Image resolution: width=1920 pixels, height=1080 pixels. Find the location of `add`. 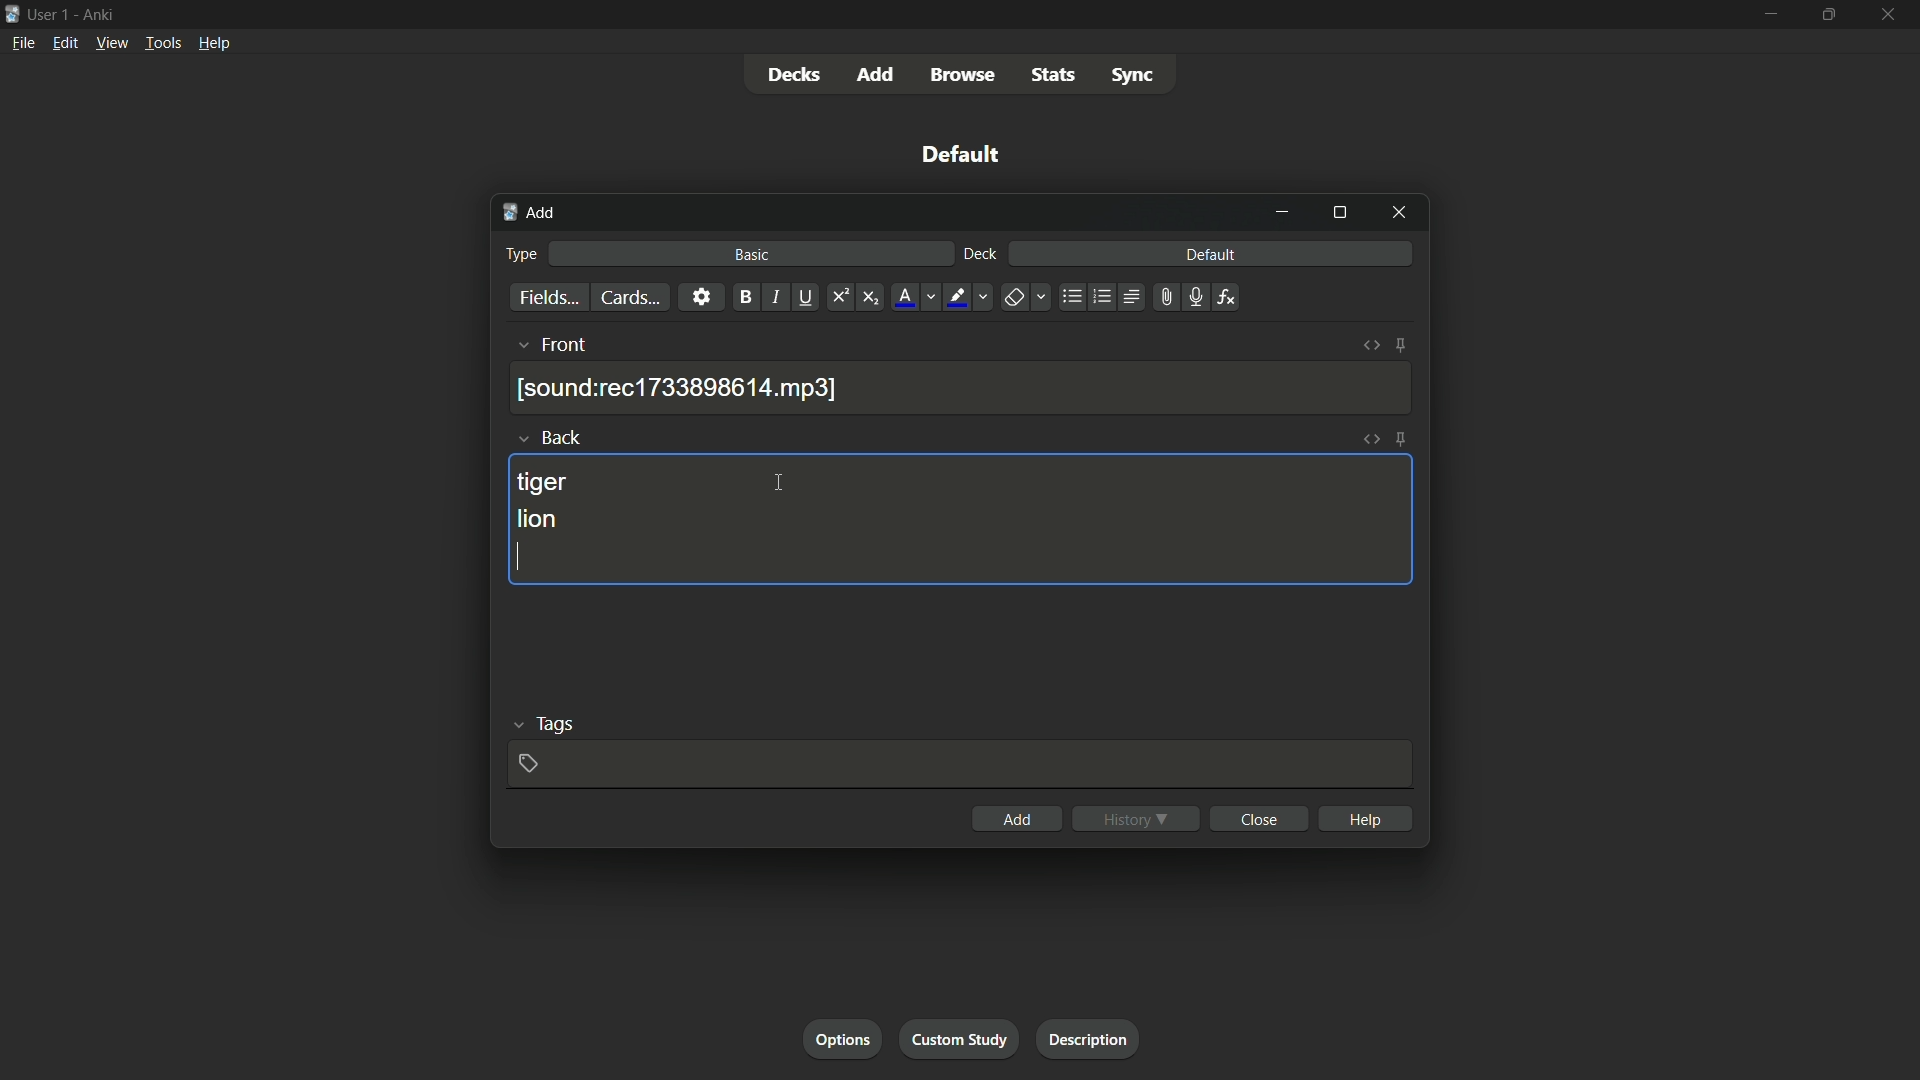

add is located at coordinates (1015, 819).